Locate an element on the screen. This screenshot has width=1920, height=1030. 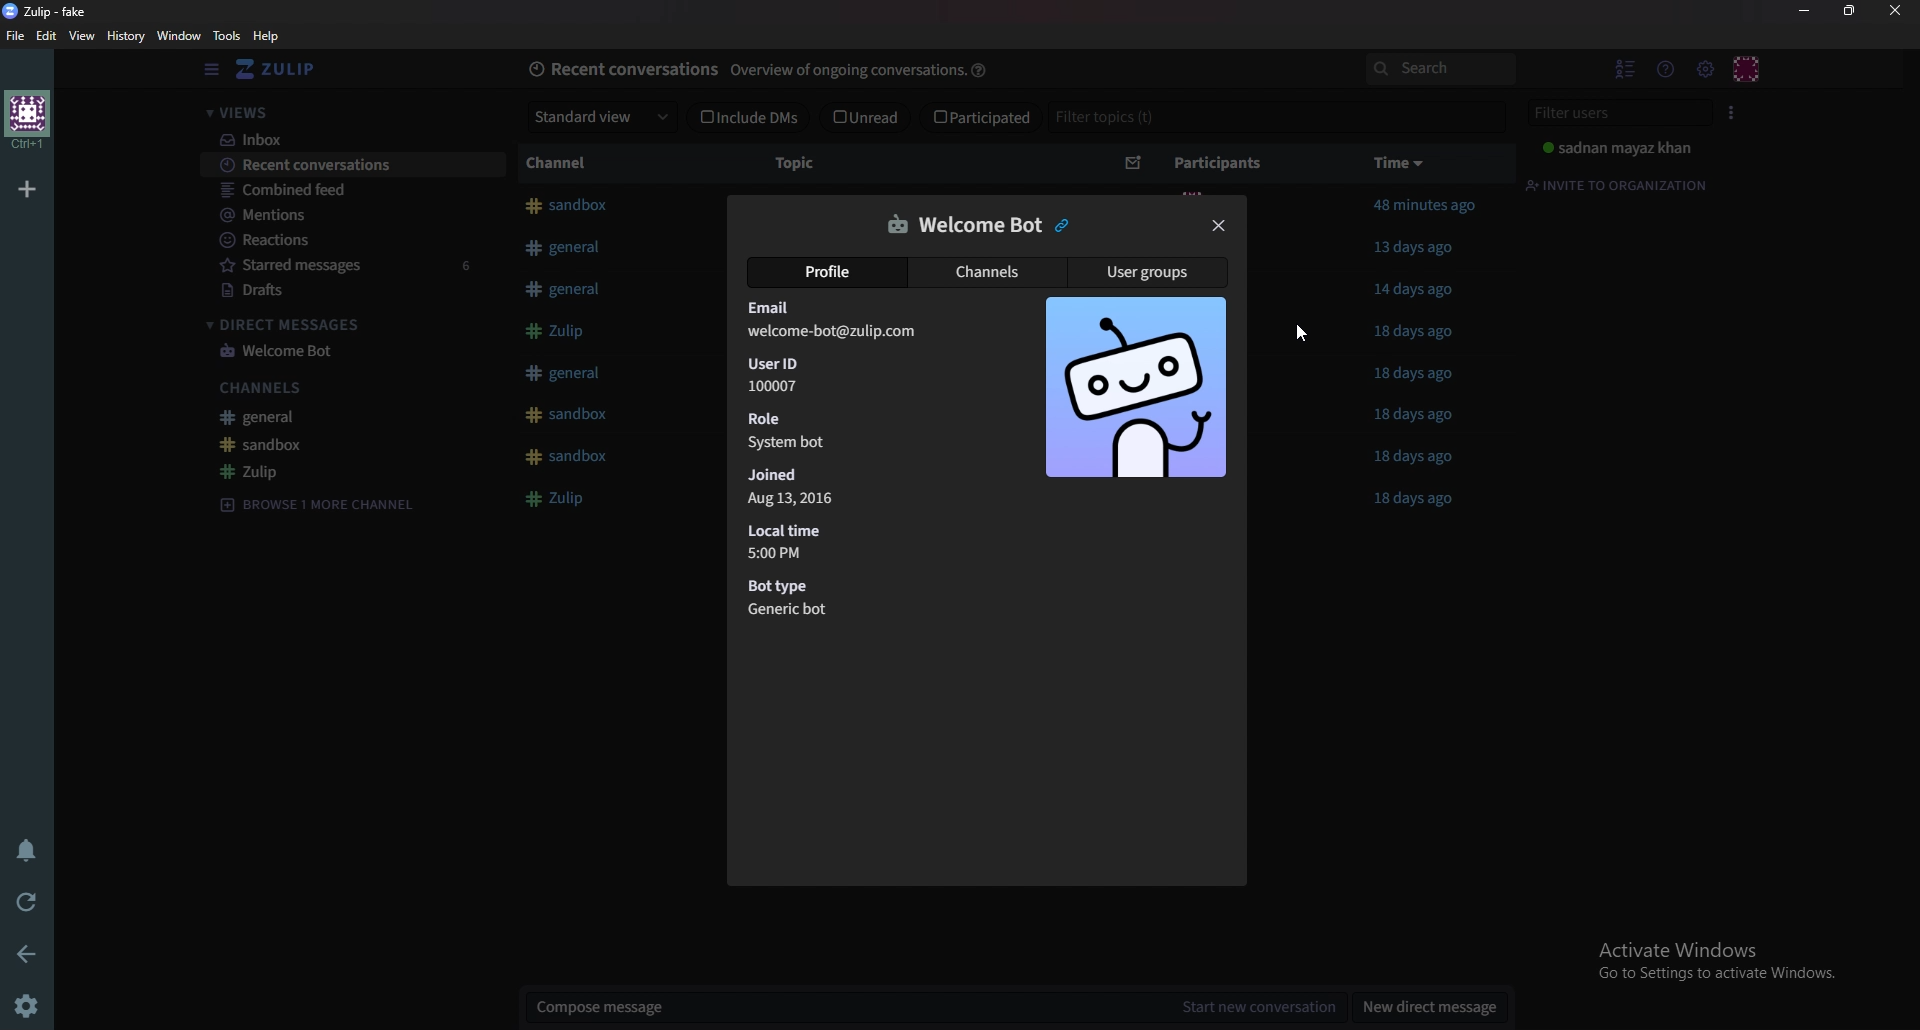
13 days ago is located at coordinates (1420, 246).